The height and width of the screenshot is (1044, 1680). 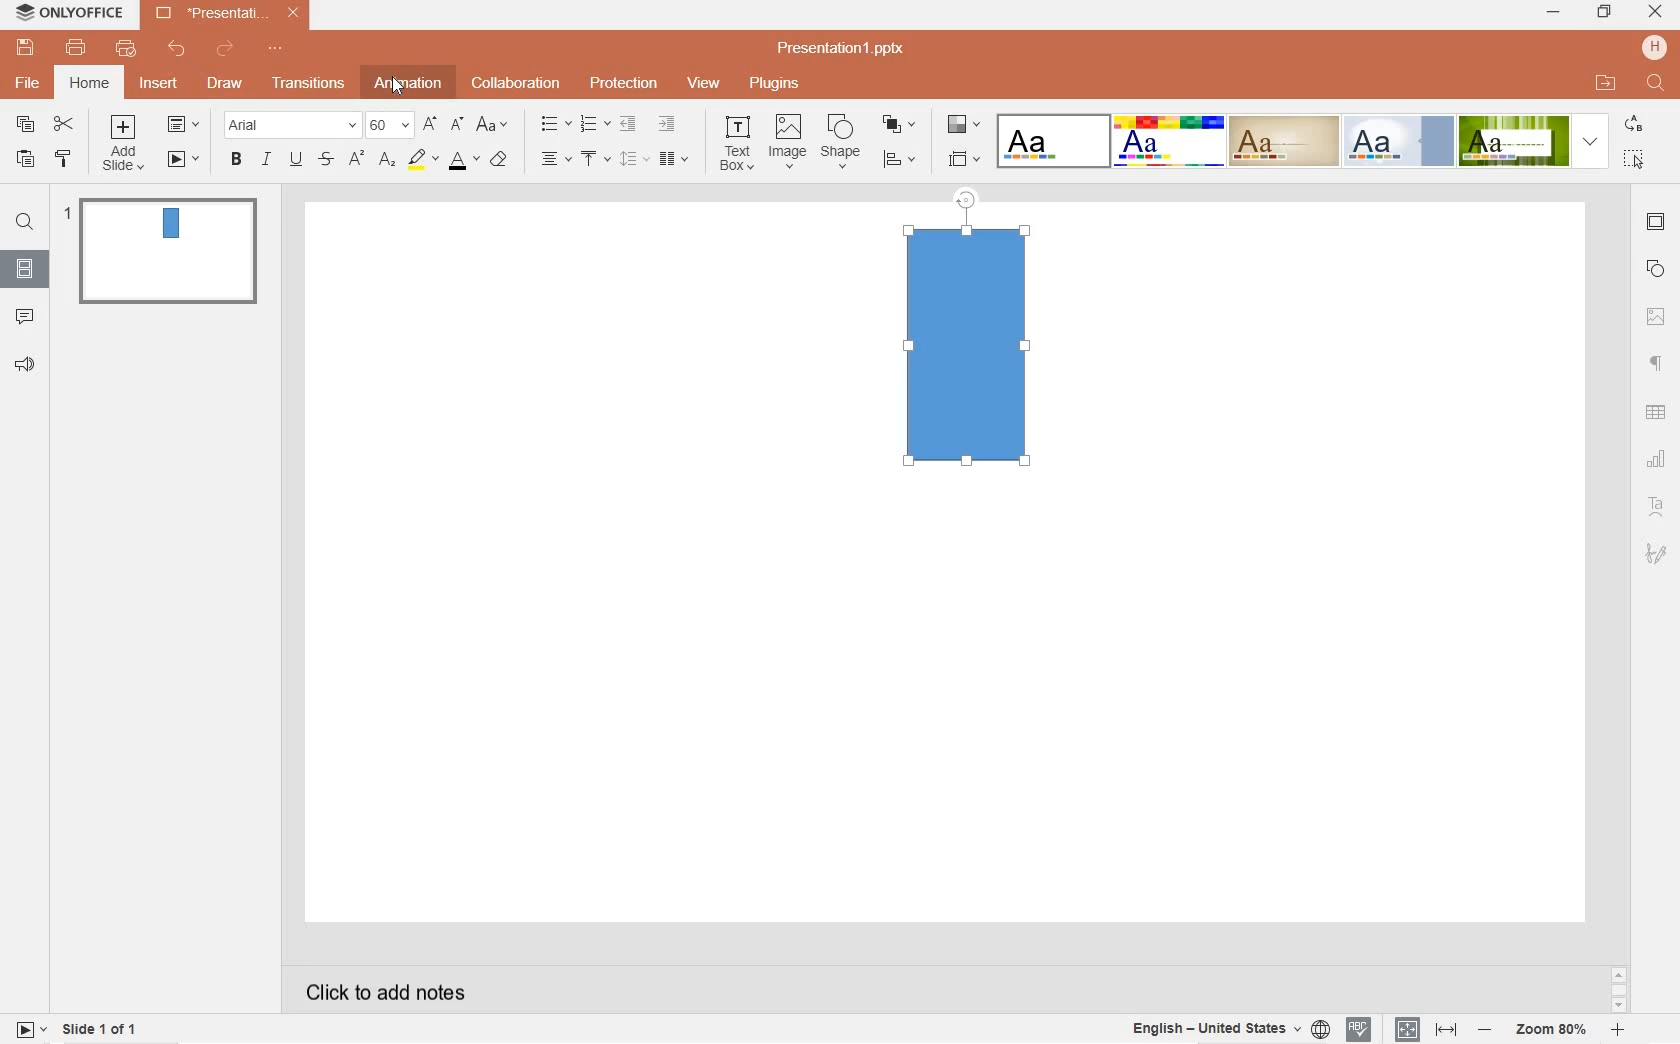 I want to click on Official, so click(x=1398, y=141).